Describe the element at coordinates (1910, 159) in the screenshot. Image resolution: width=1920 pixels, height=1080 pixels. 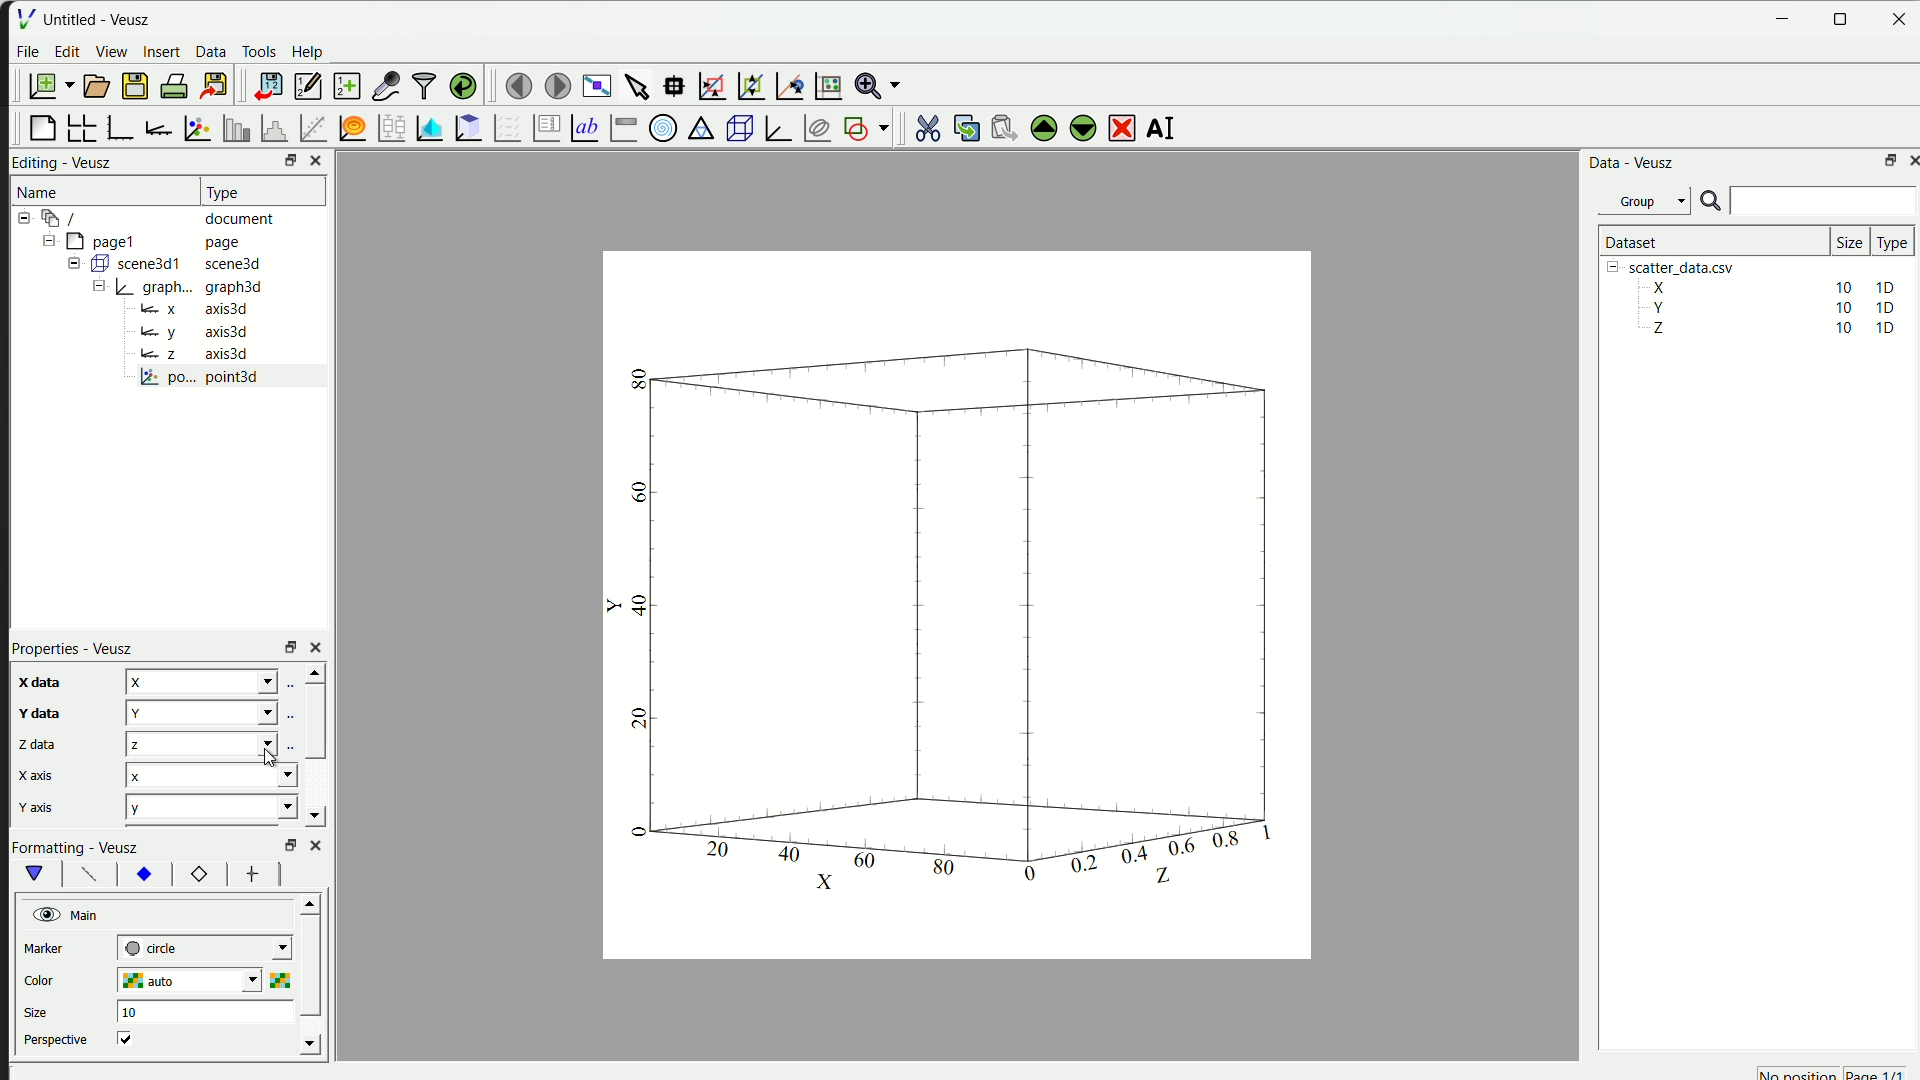
I see `close` at that location.